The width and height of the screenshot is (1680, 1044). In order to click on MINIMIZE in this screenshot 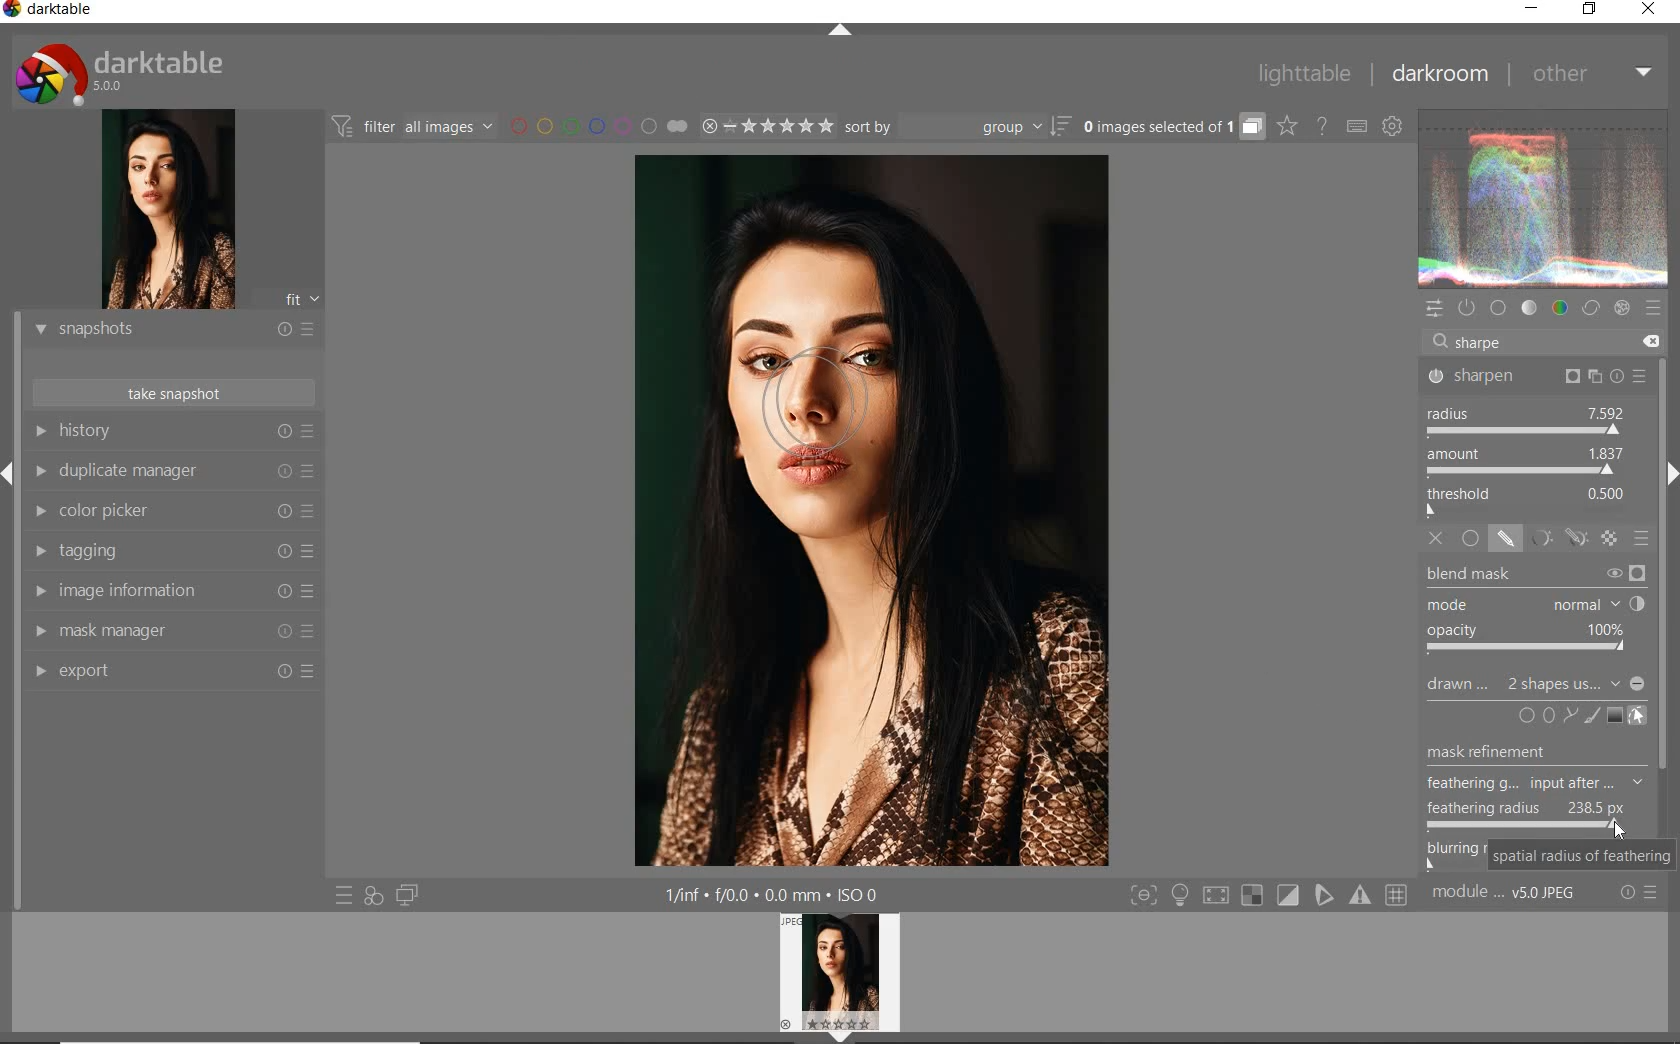, I will do `click(1532, 10)`.